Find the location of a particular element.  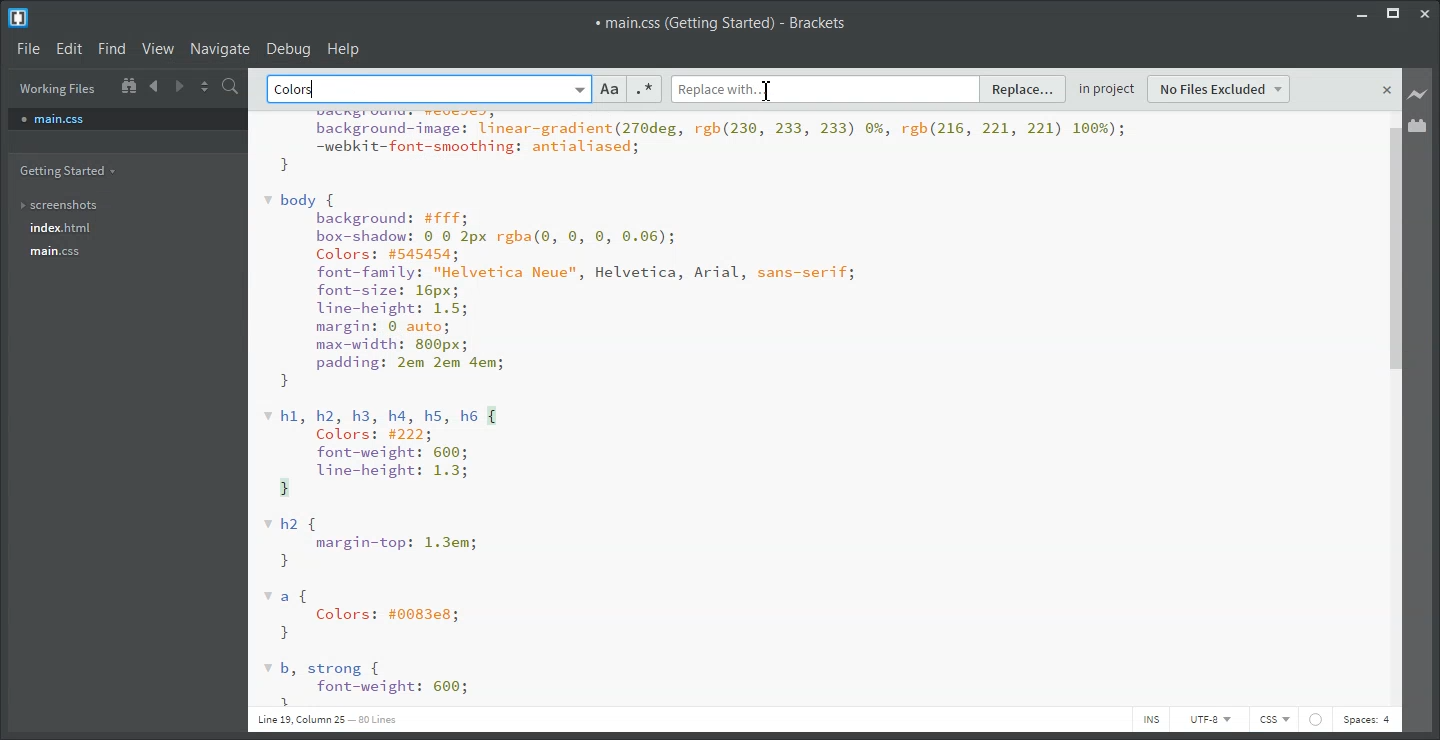

h2 {
margin-top: 1.3em;
} is located at coordinates (373, 543).